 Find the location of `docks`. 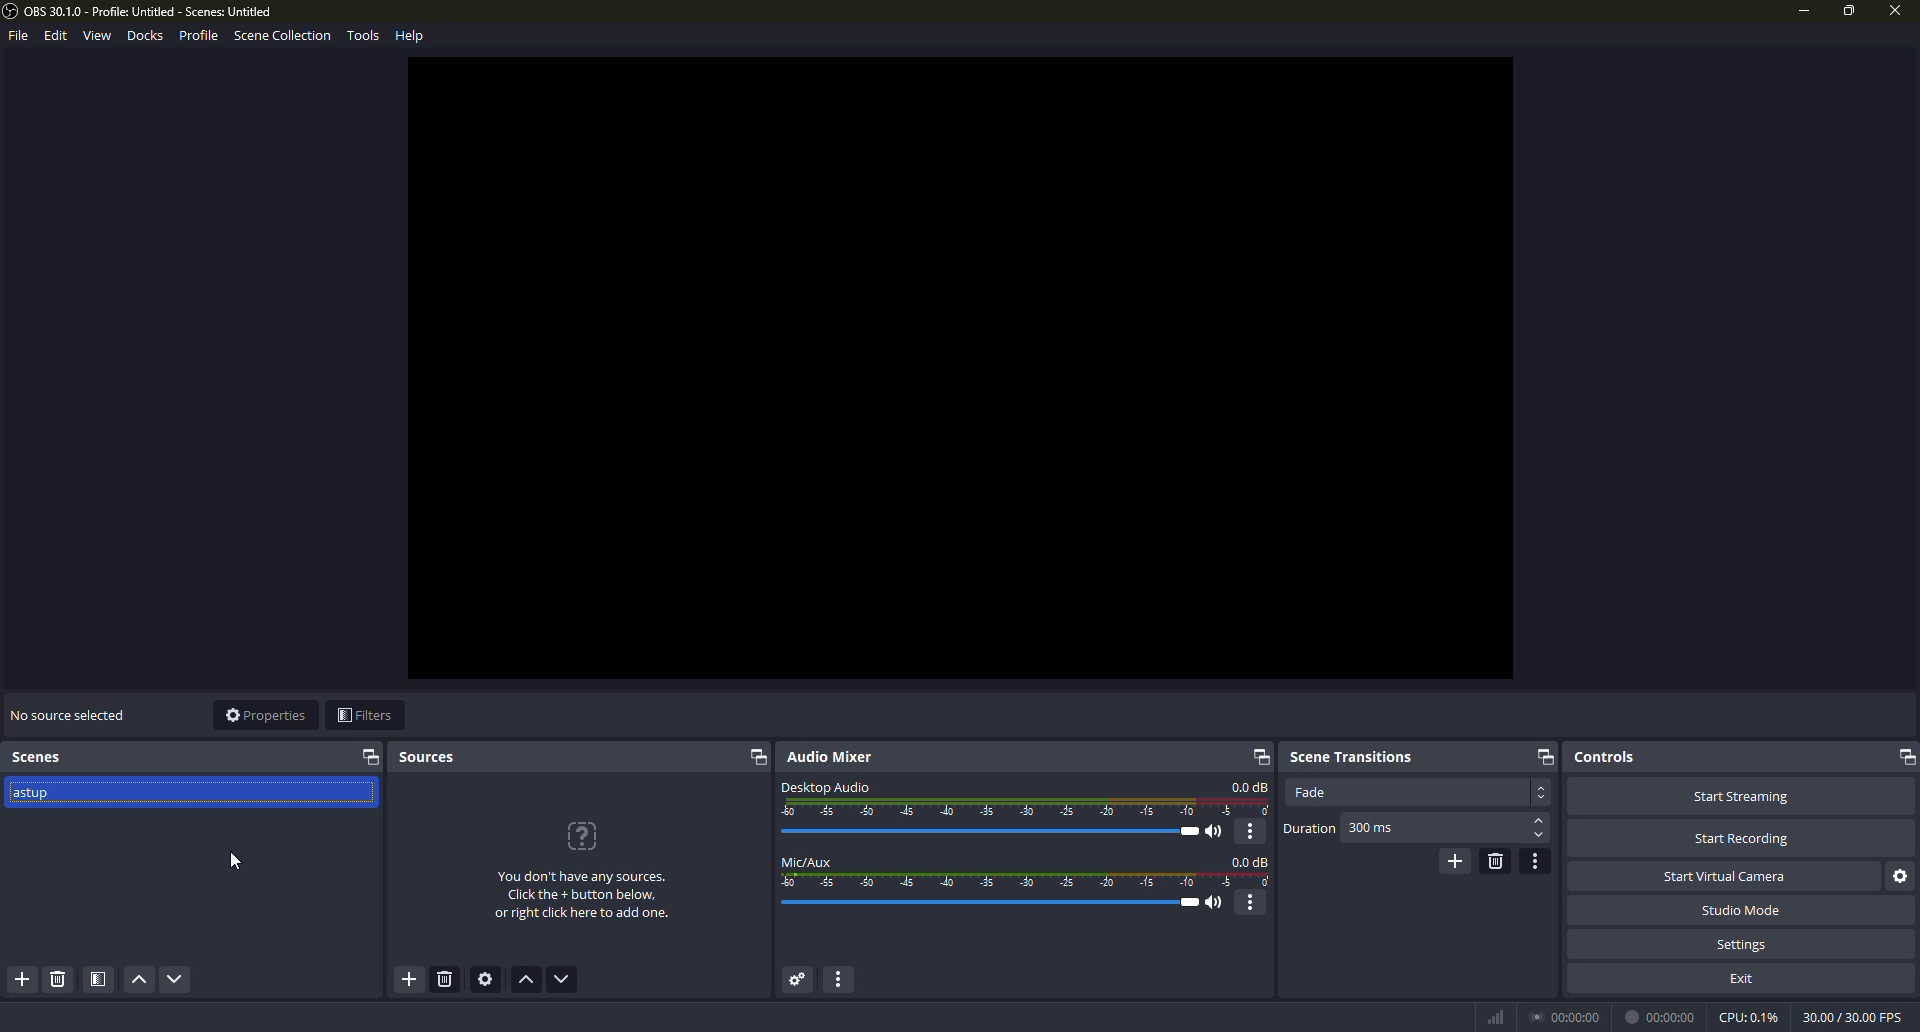

docks is located at coordinates (146, 35).